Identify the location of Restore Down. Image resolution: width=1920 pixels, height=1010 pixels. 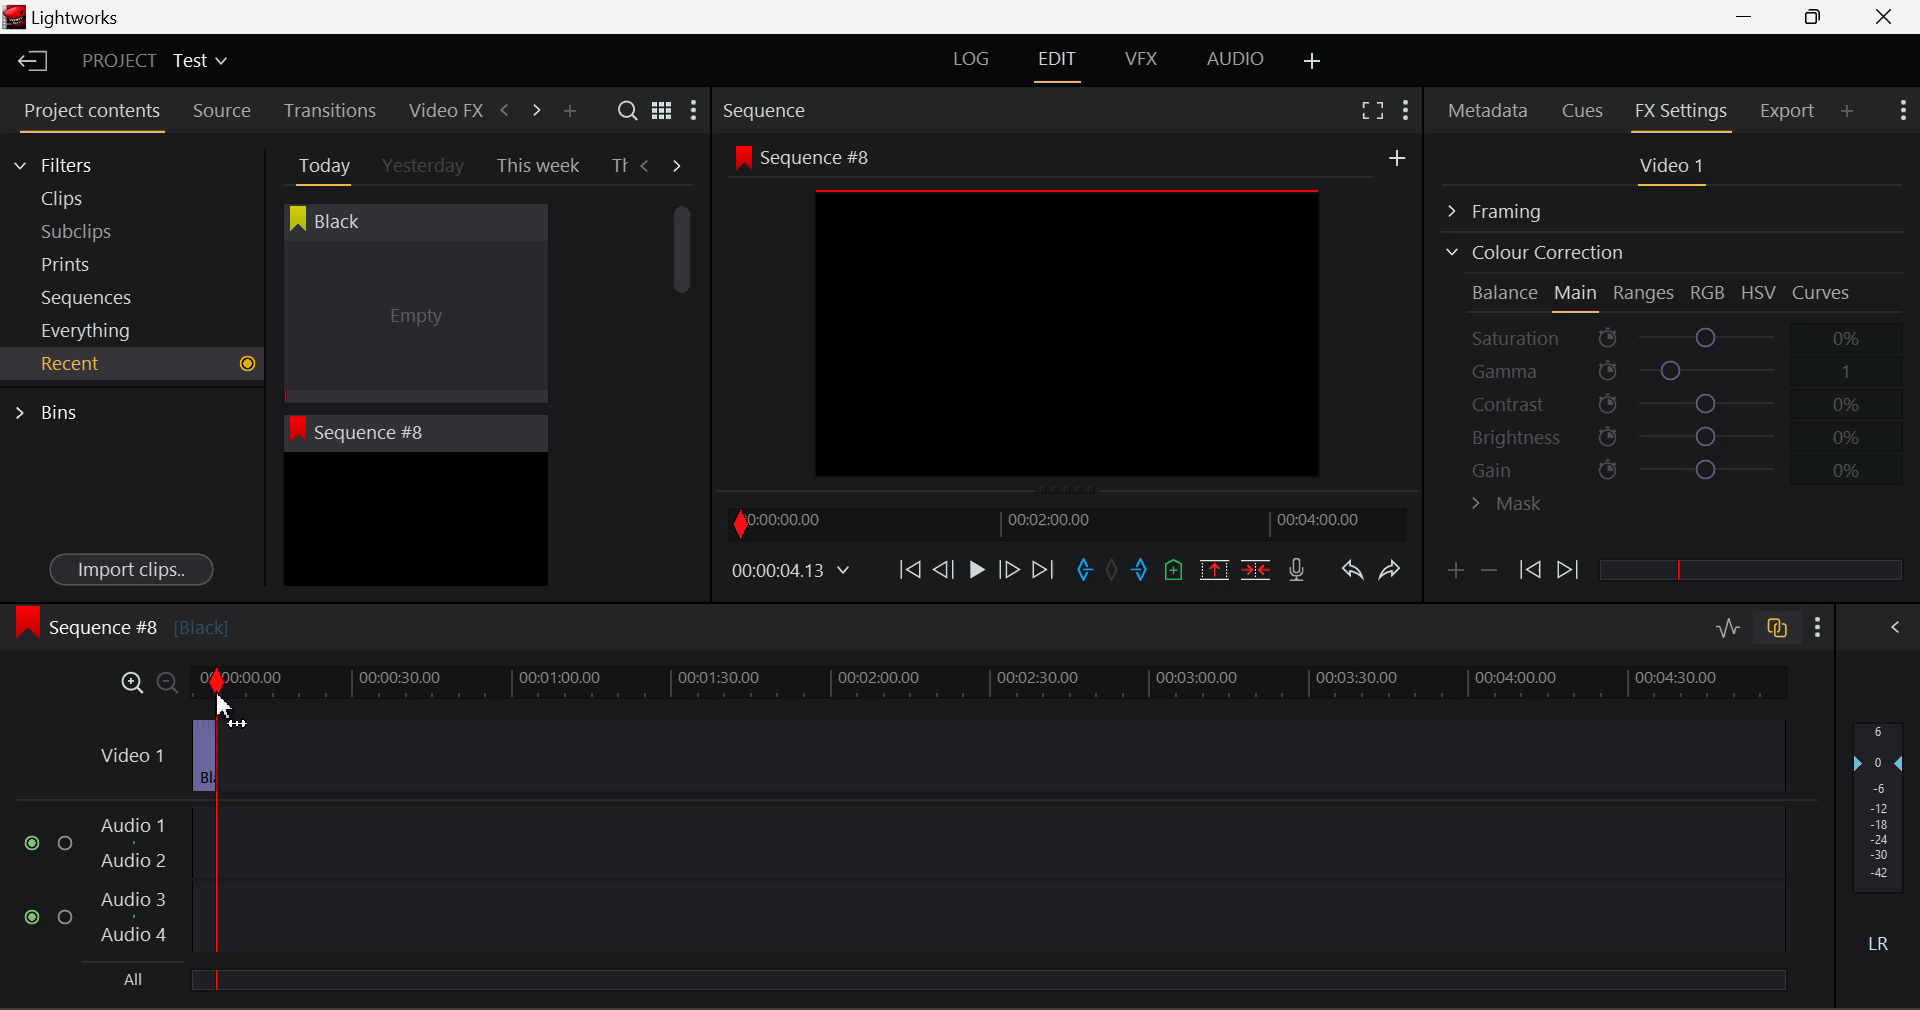
(1751, 17).